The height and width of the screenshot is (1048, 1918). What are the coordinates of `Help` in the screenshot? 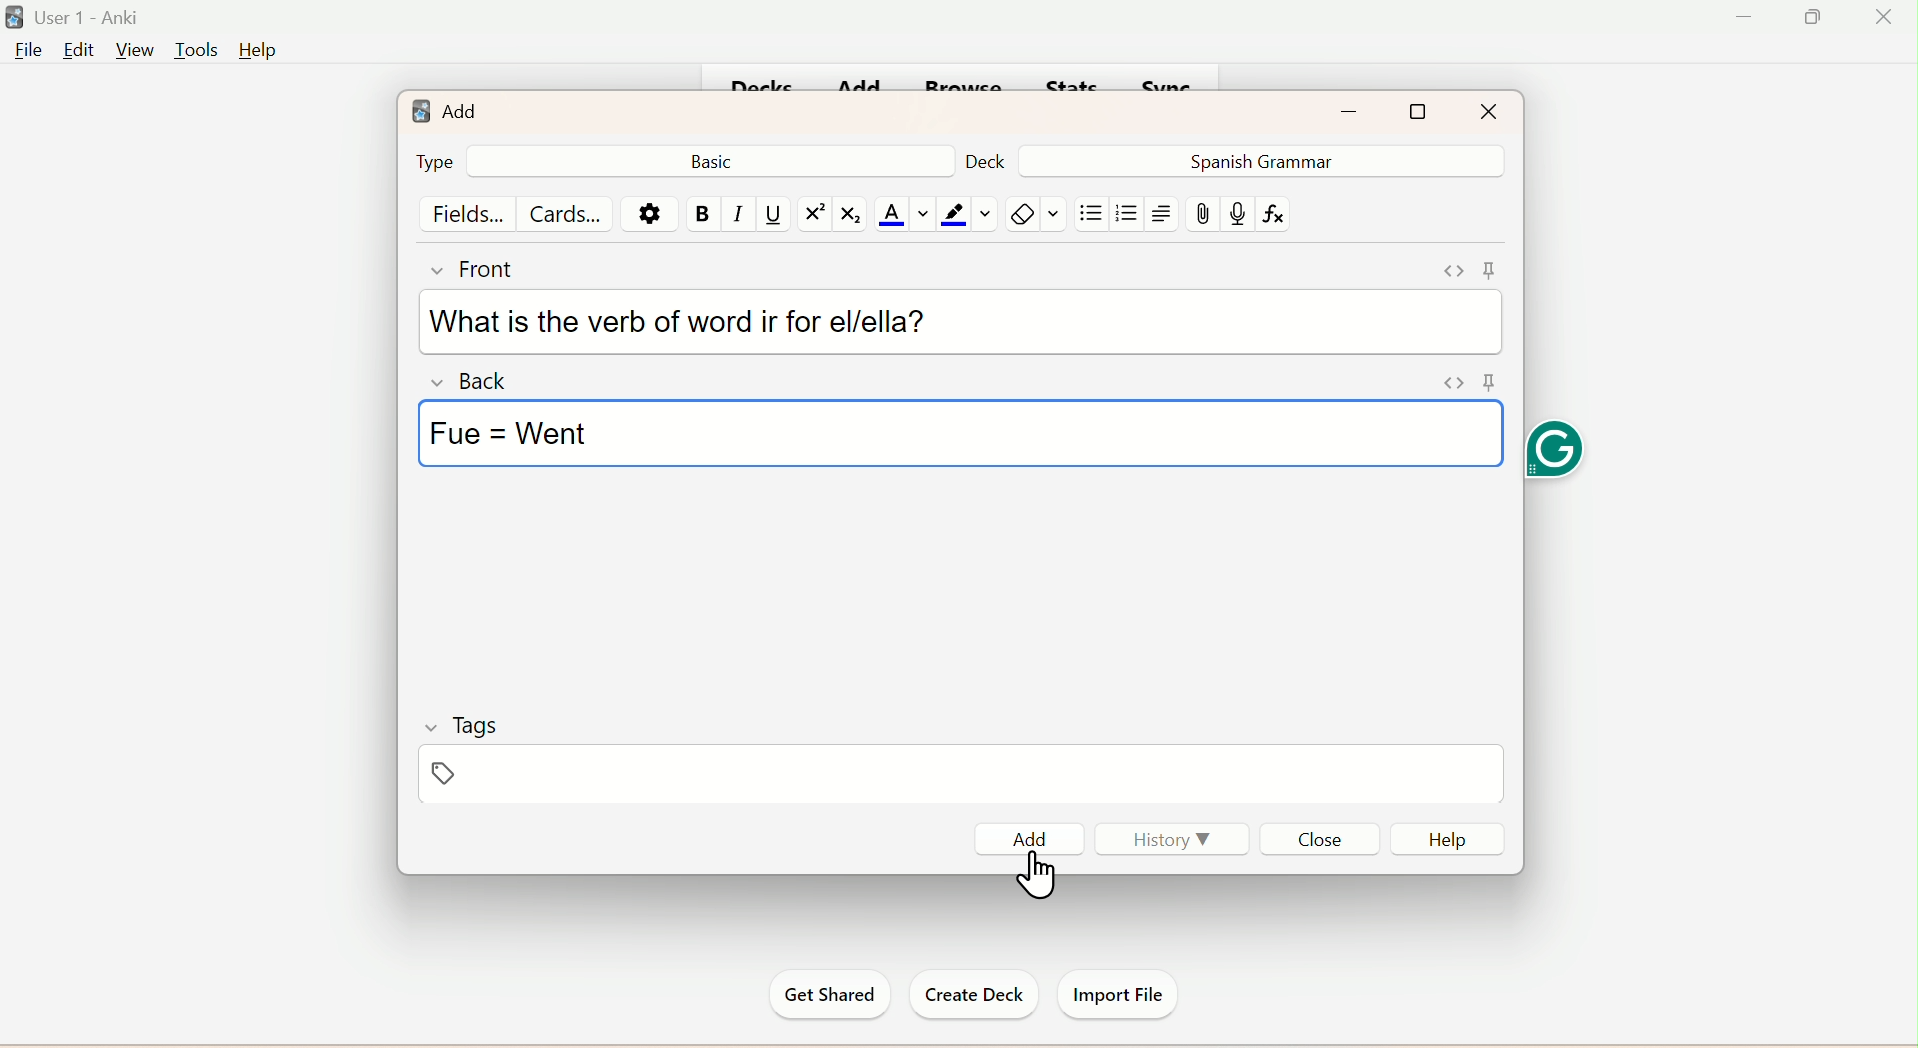 It's located at (1445, 839).